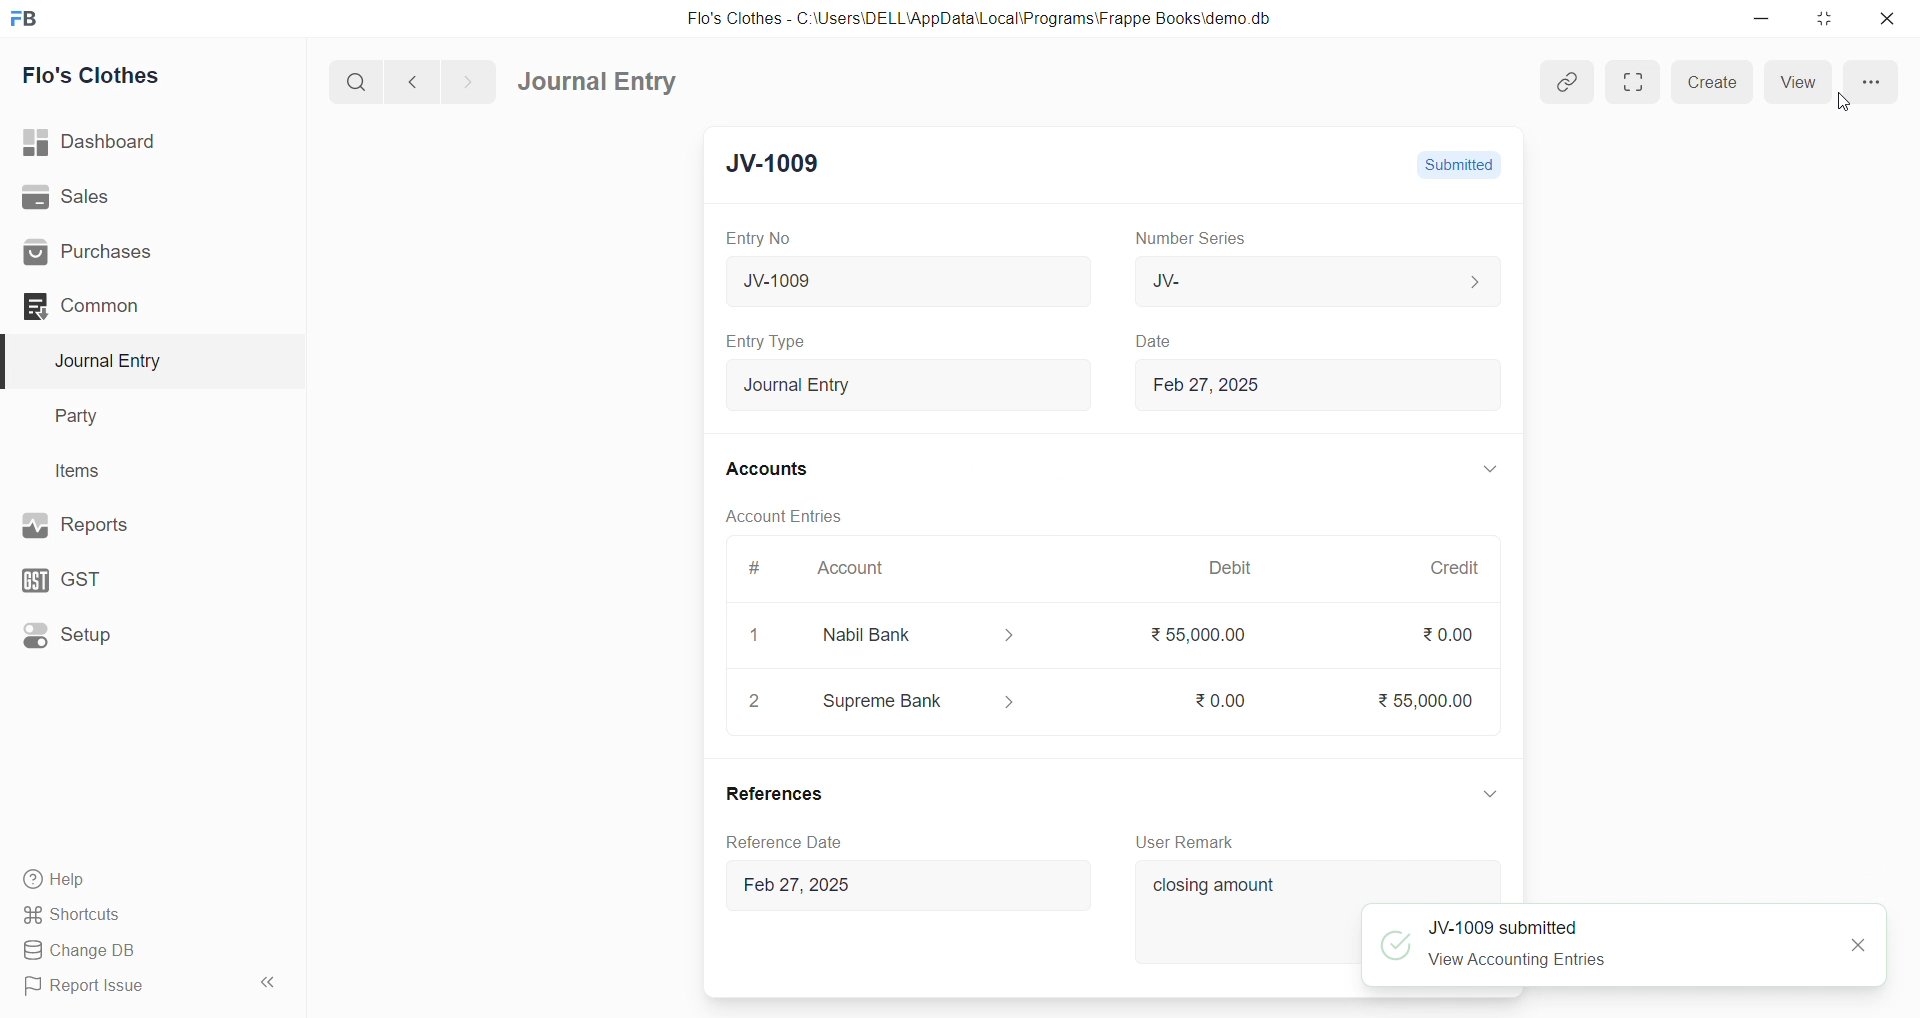  What do you see at coordinates (798, 841) in the screenshot?
I see `Reference D` at bounding box center [798, 841].